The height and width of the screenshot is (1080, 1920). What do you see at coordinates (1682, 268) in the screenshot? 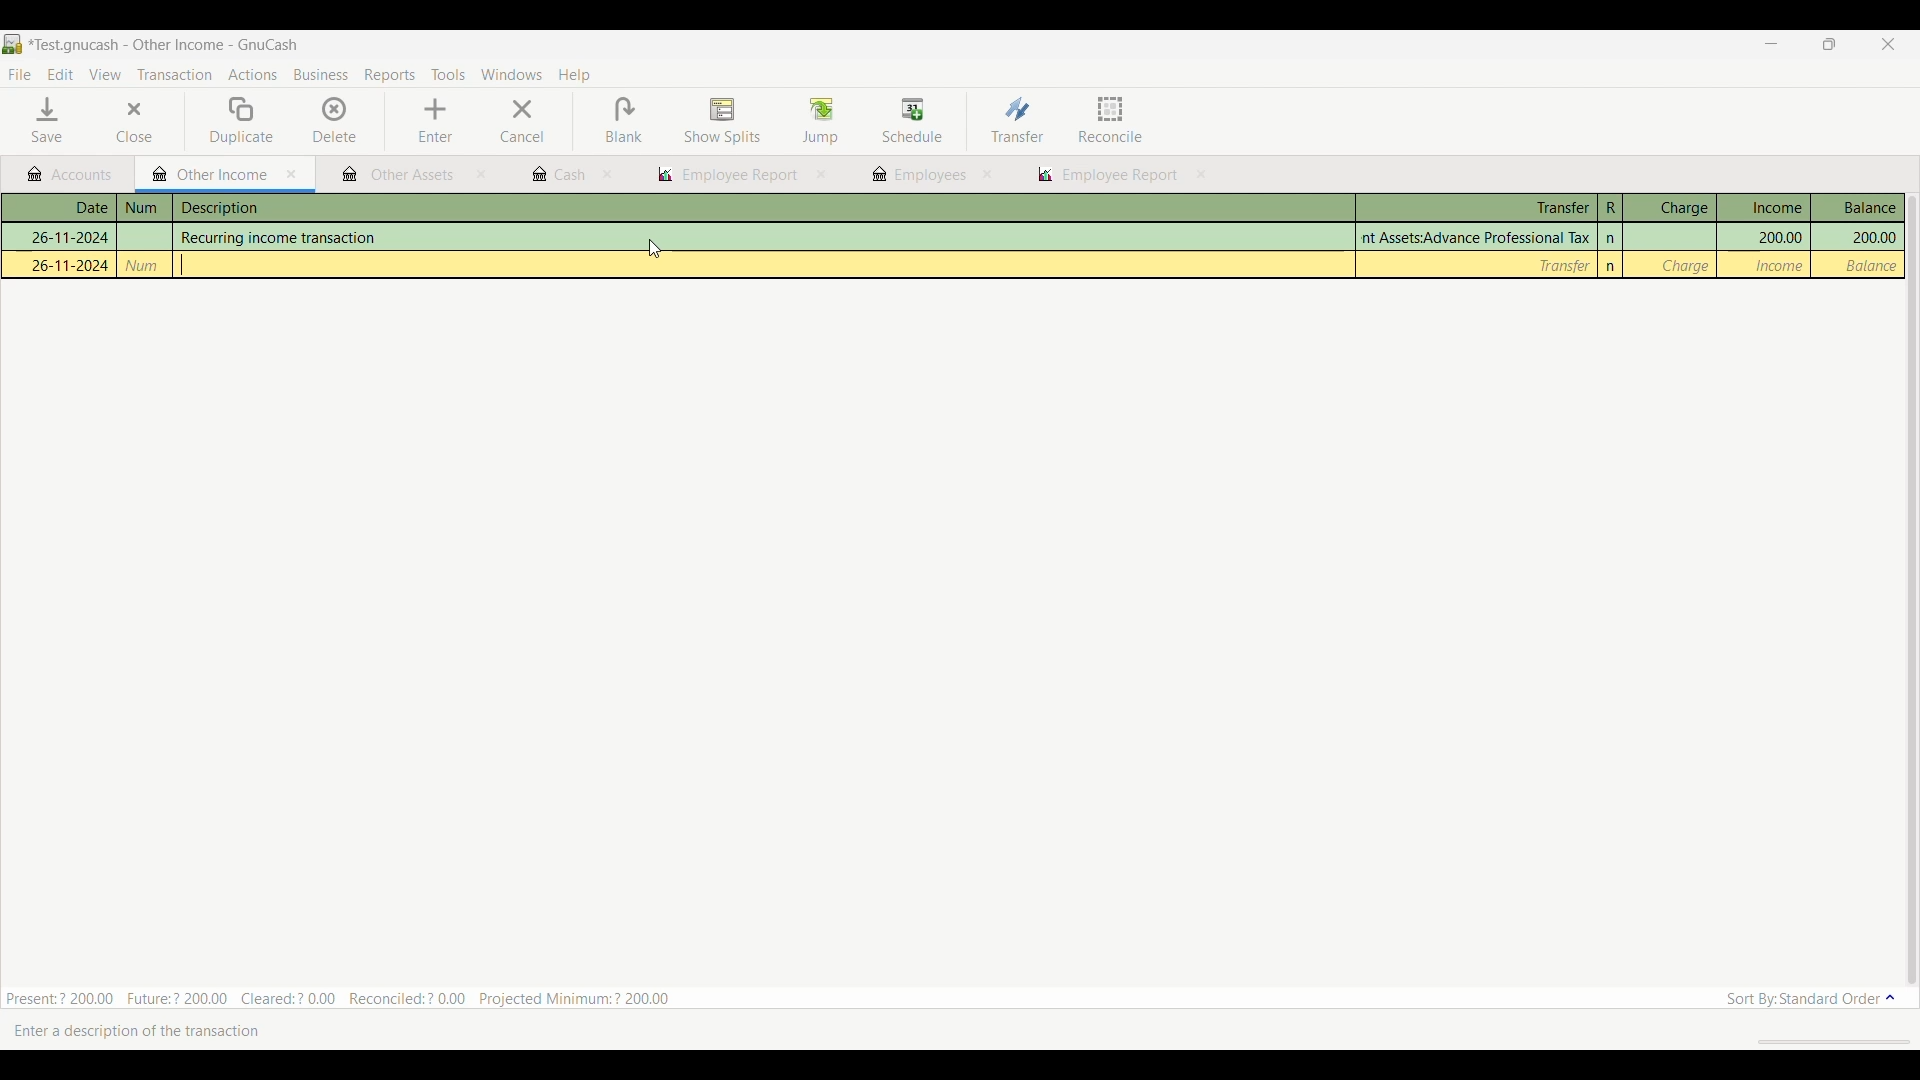
I see `_ Charge |` at bounding box center [1682, 268].